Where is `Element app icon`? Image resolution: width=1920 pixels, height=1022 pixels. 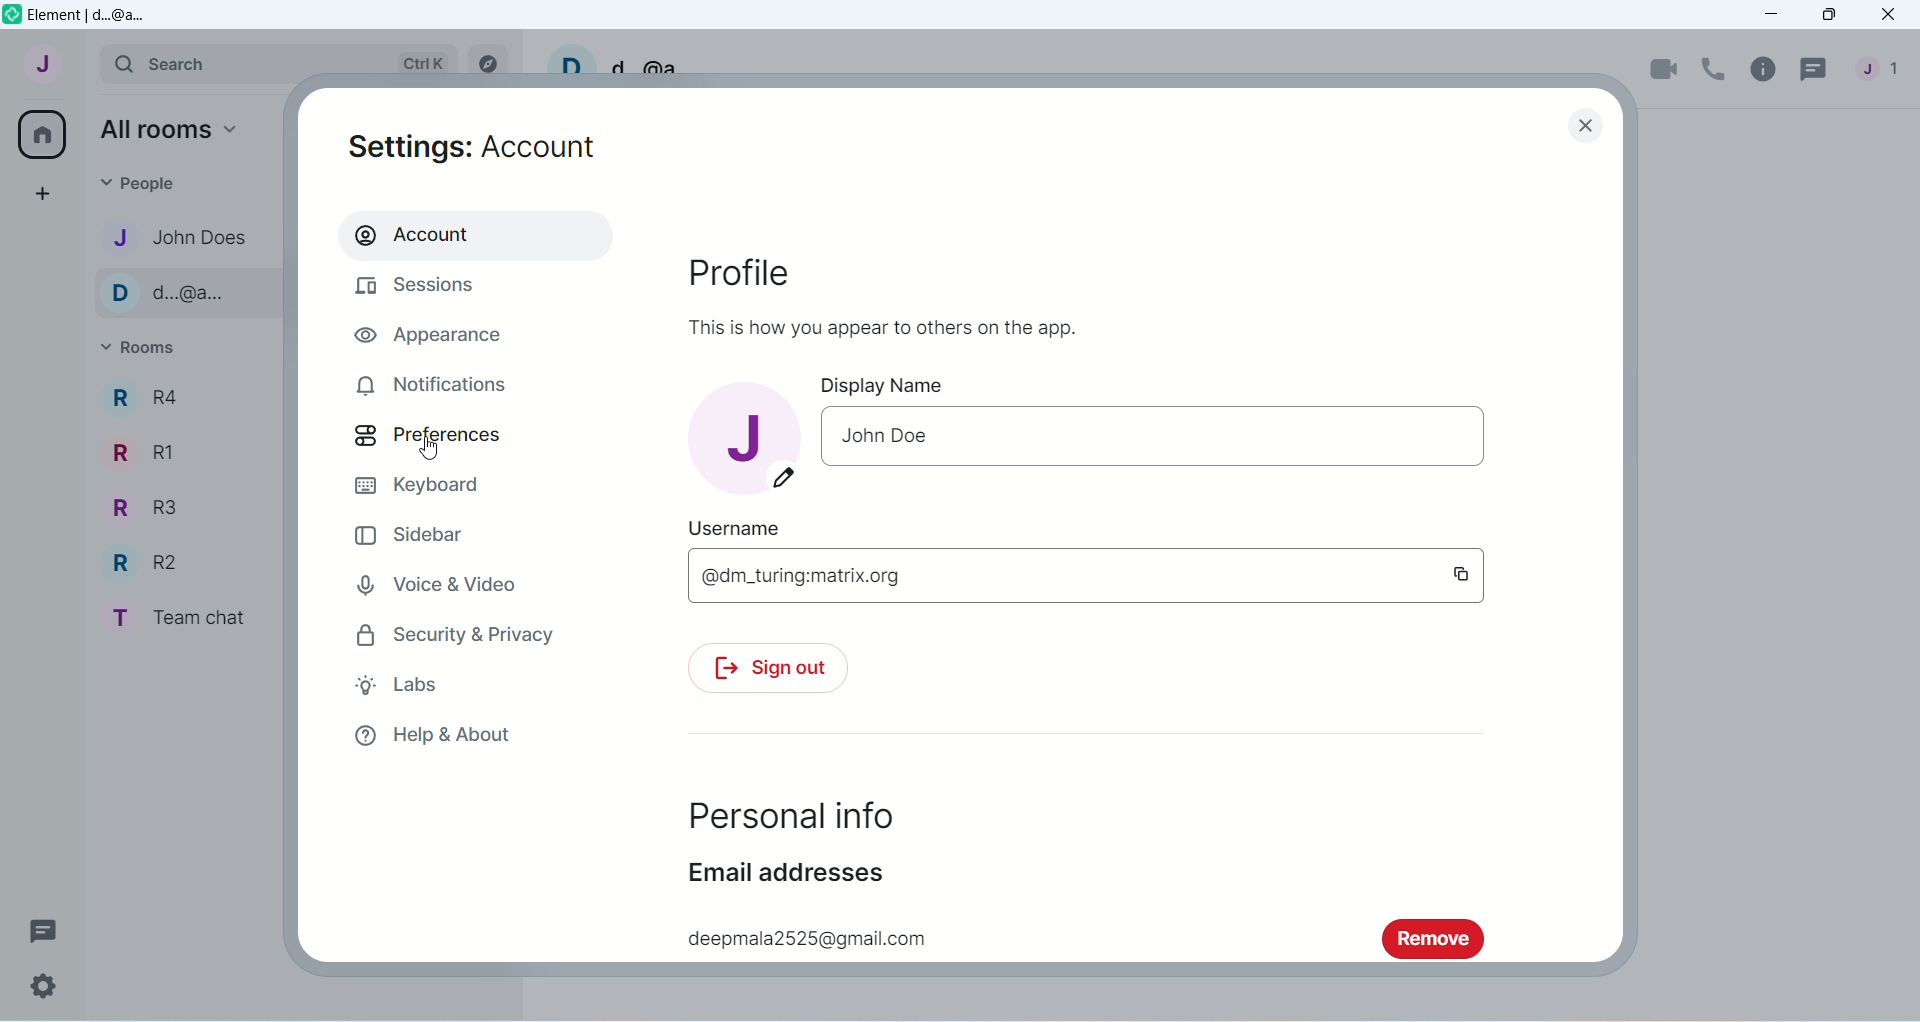 Element app icon is located at coordinates (13, 15).